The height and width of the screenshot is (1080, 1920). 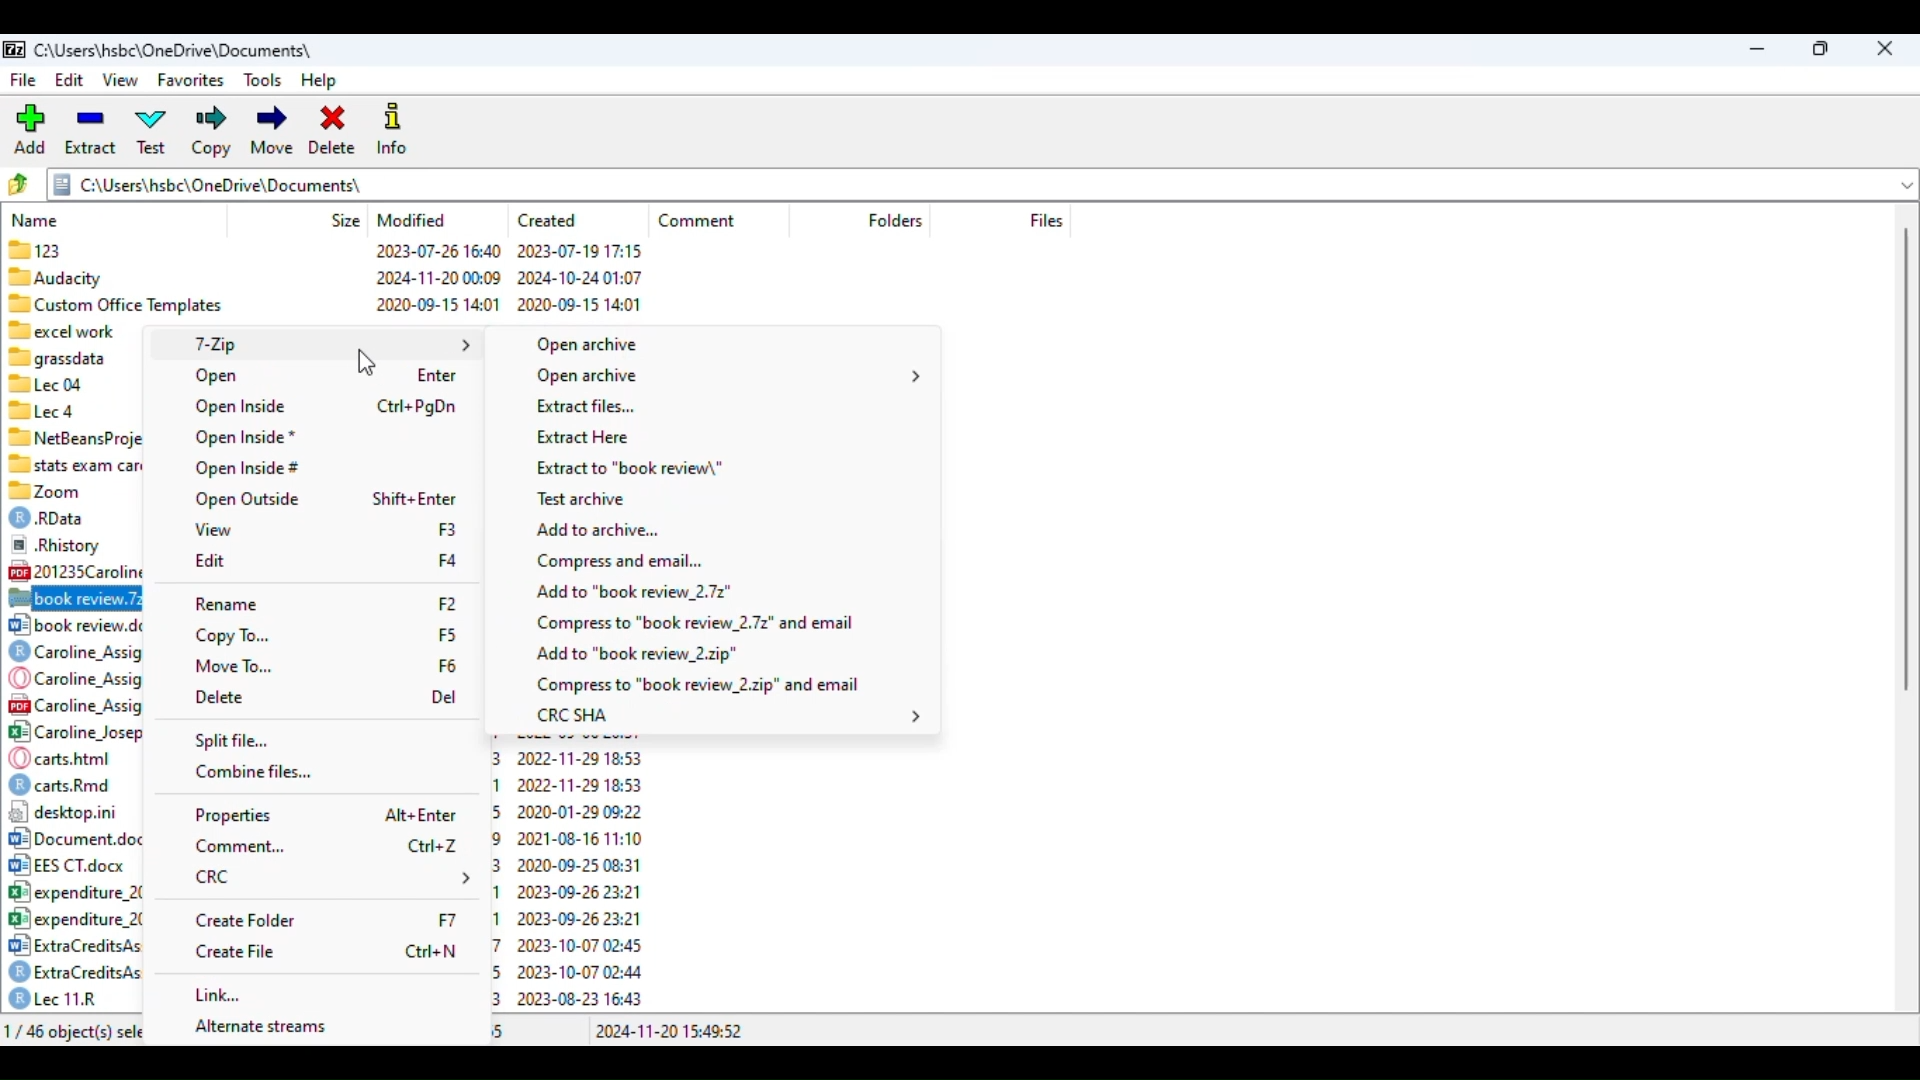 I want to click on 88 Zoom 2022-01-20 10:44 2020-10-02 00:42, so click(x=70, y=488).